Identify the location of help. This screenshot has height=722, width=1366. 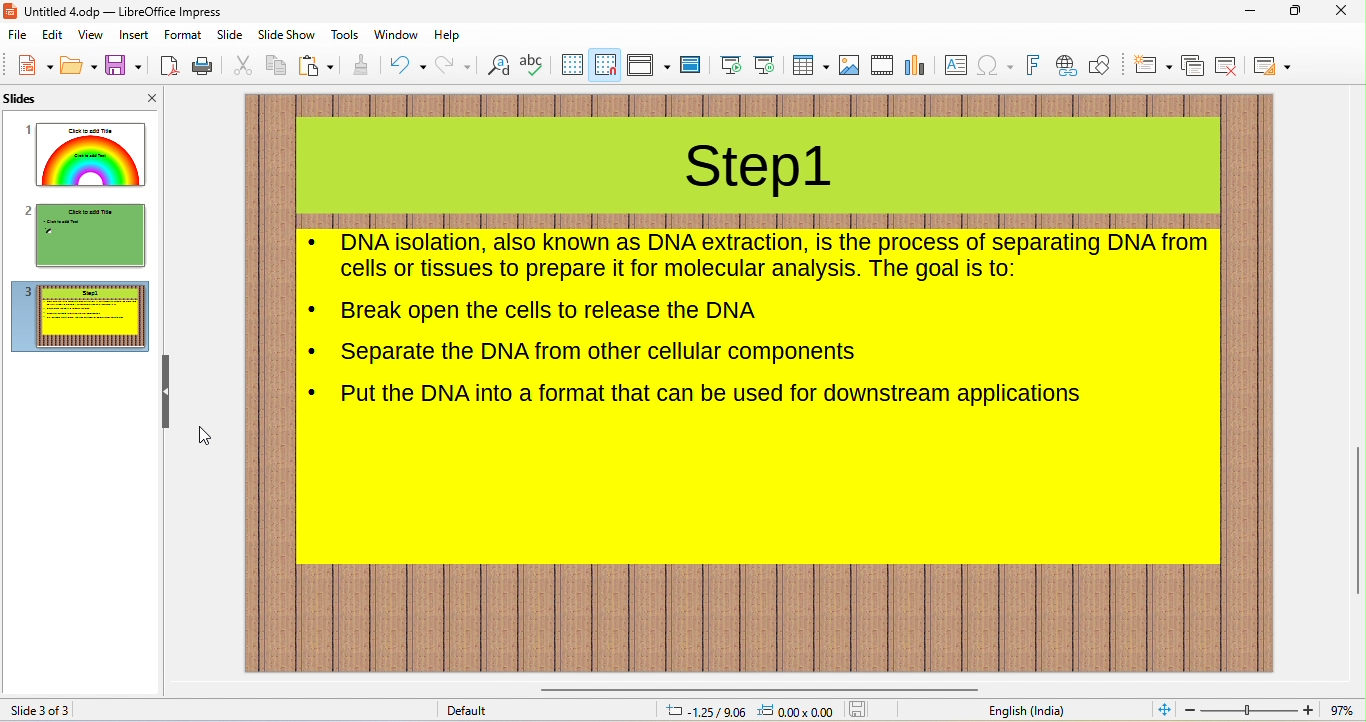
(447, 35).